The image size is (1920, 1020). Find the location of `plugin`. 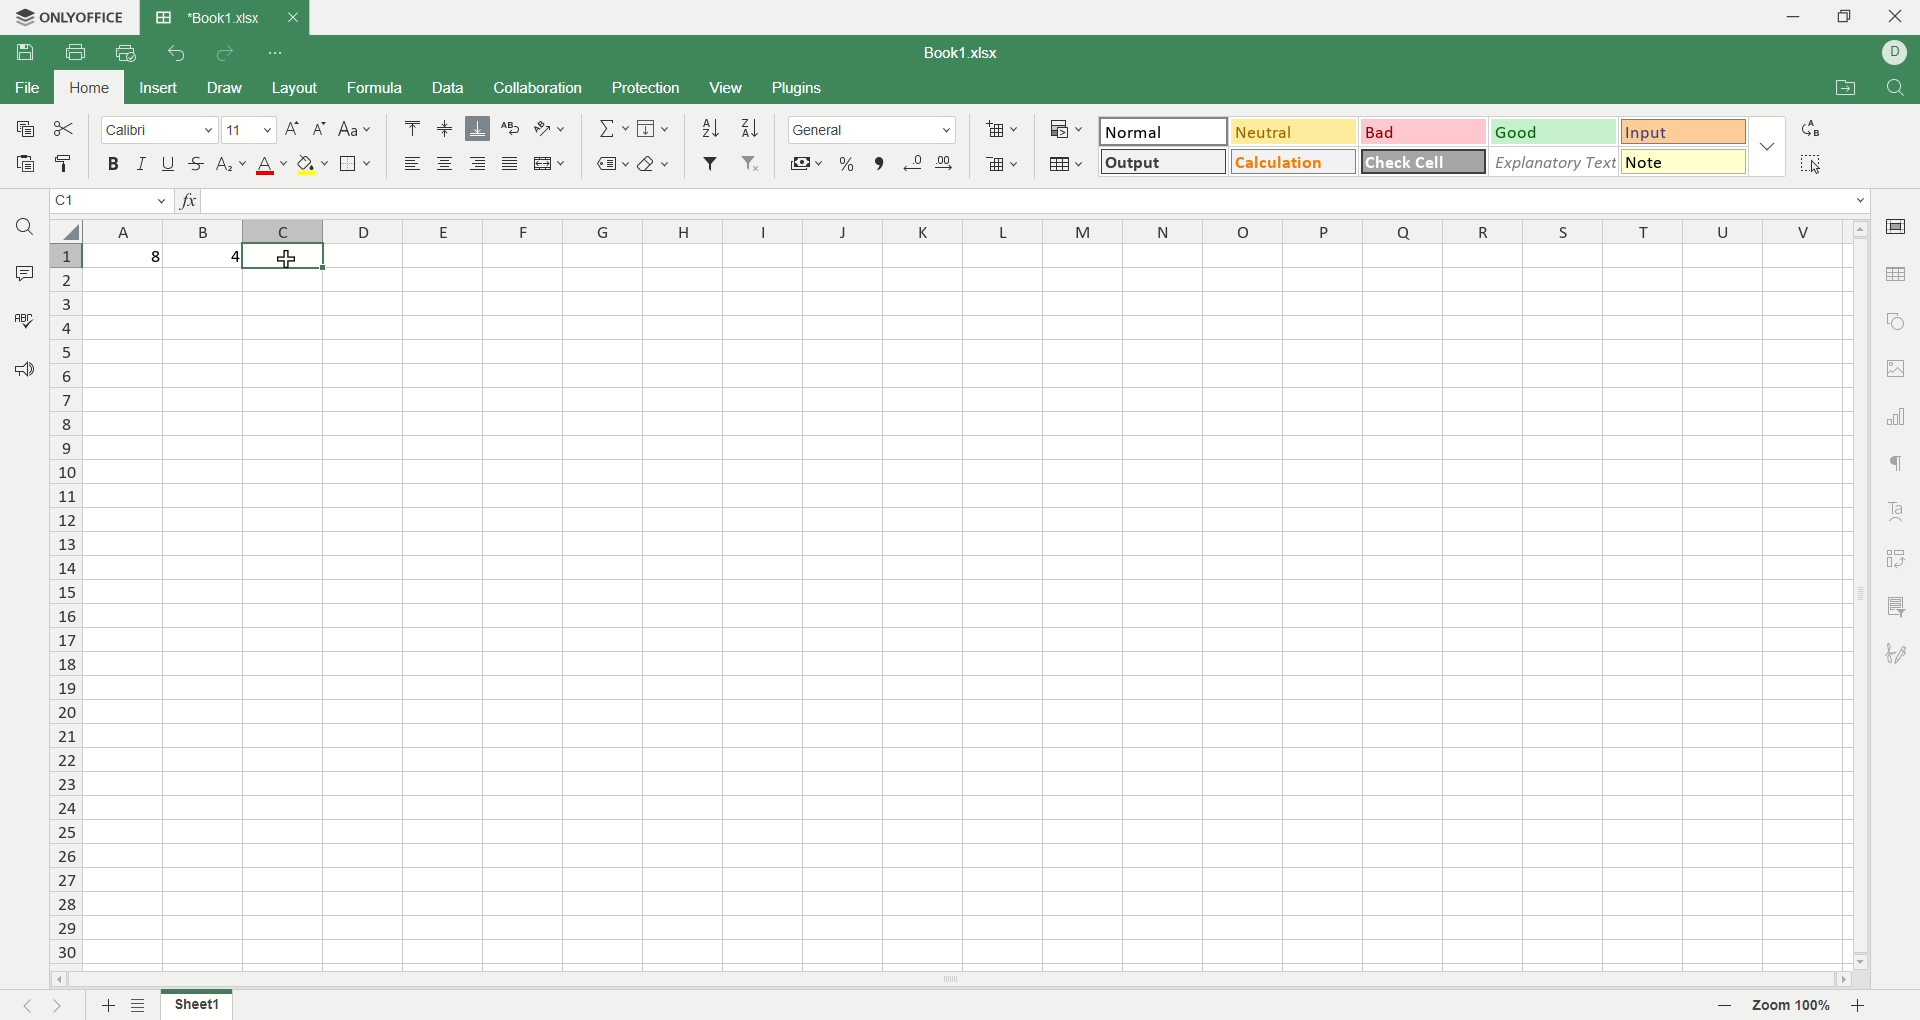

plugin is located at coordinates (794, 86).